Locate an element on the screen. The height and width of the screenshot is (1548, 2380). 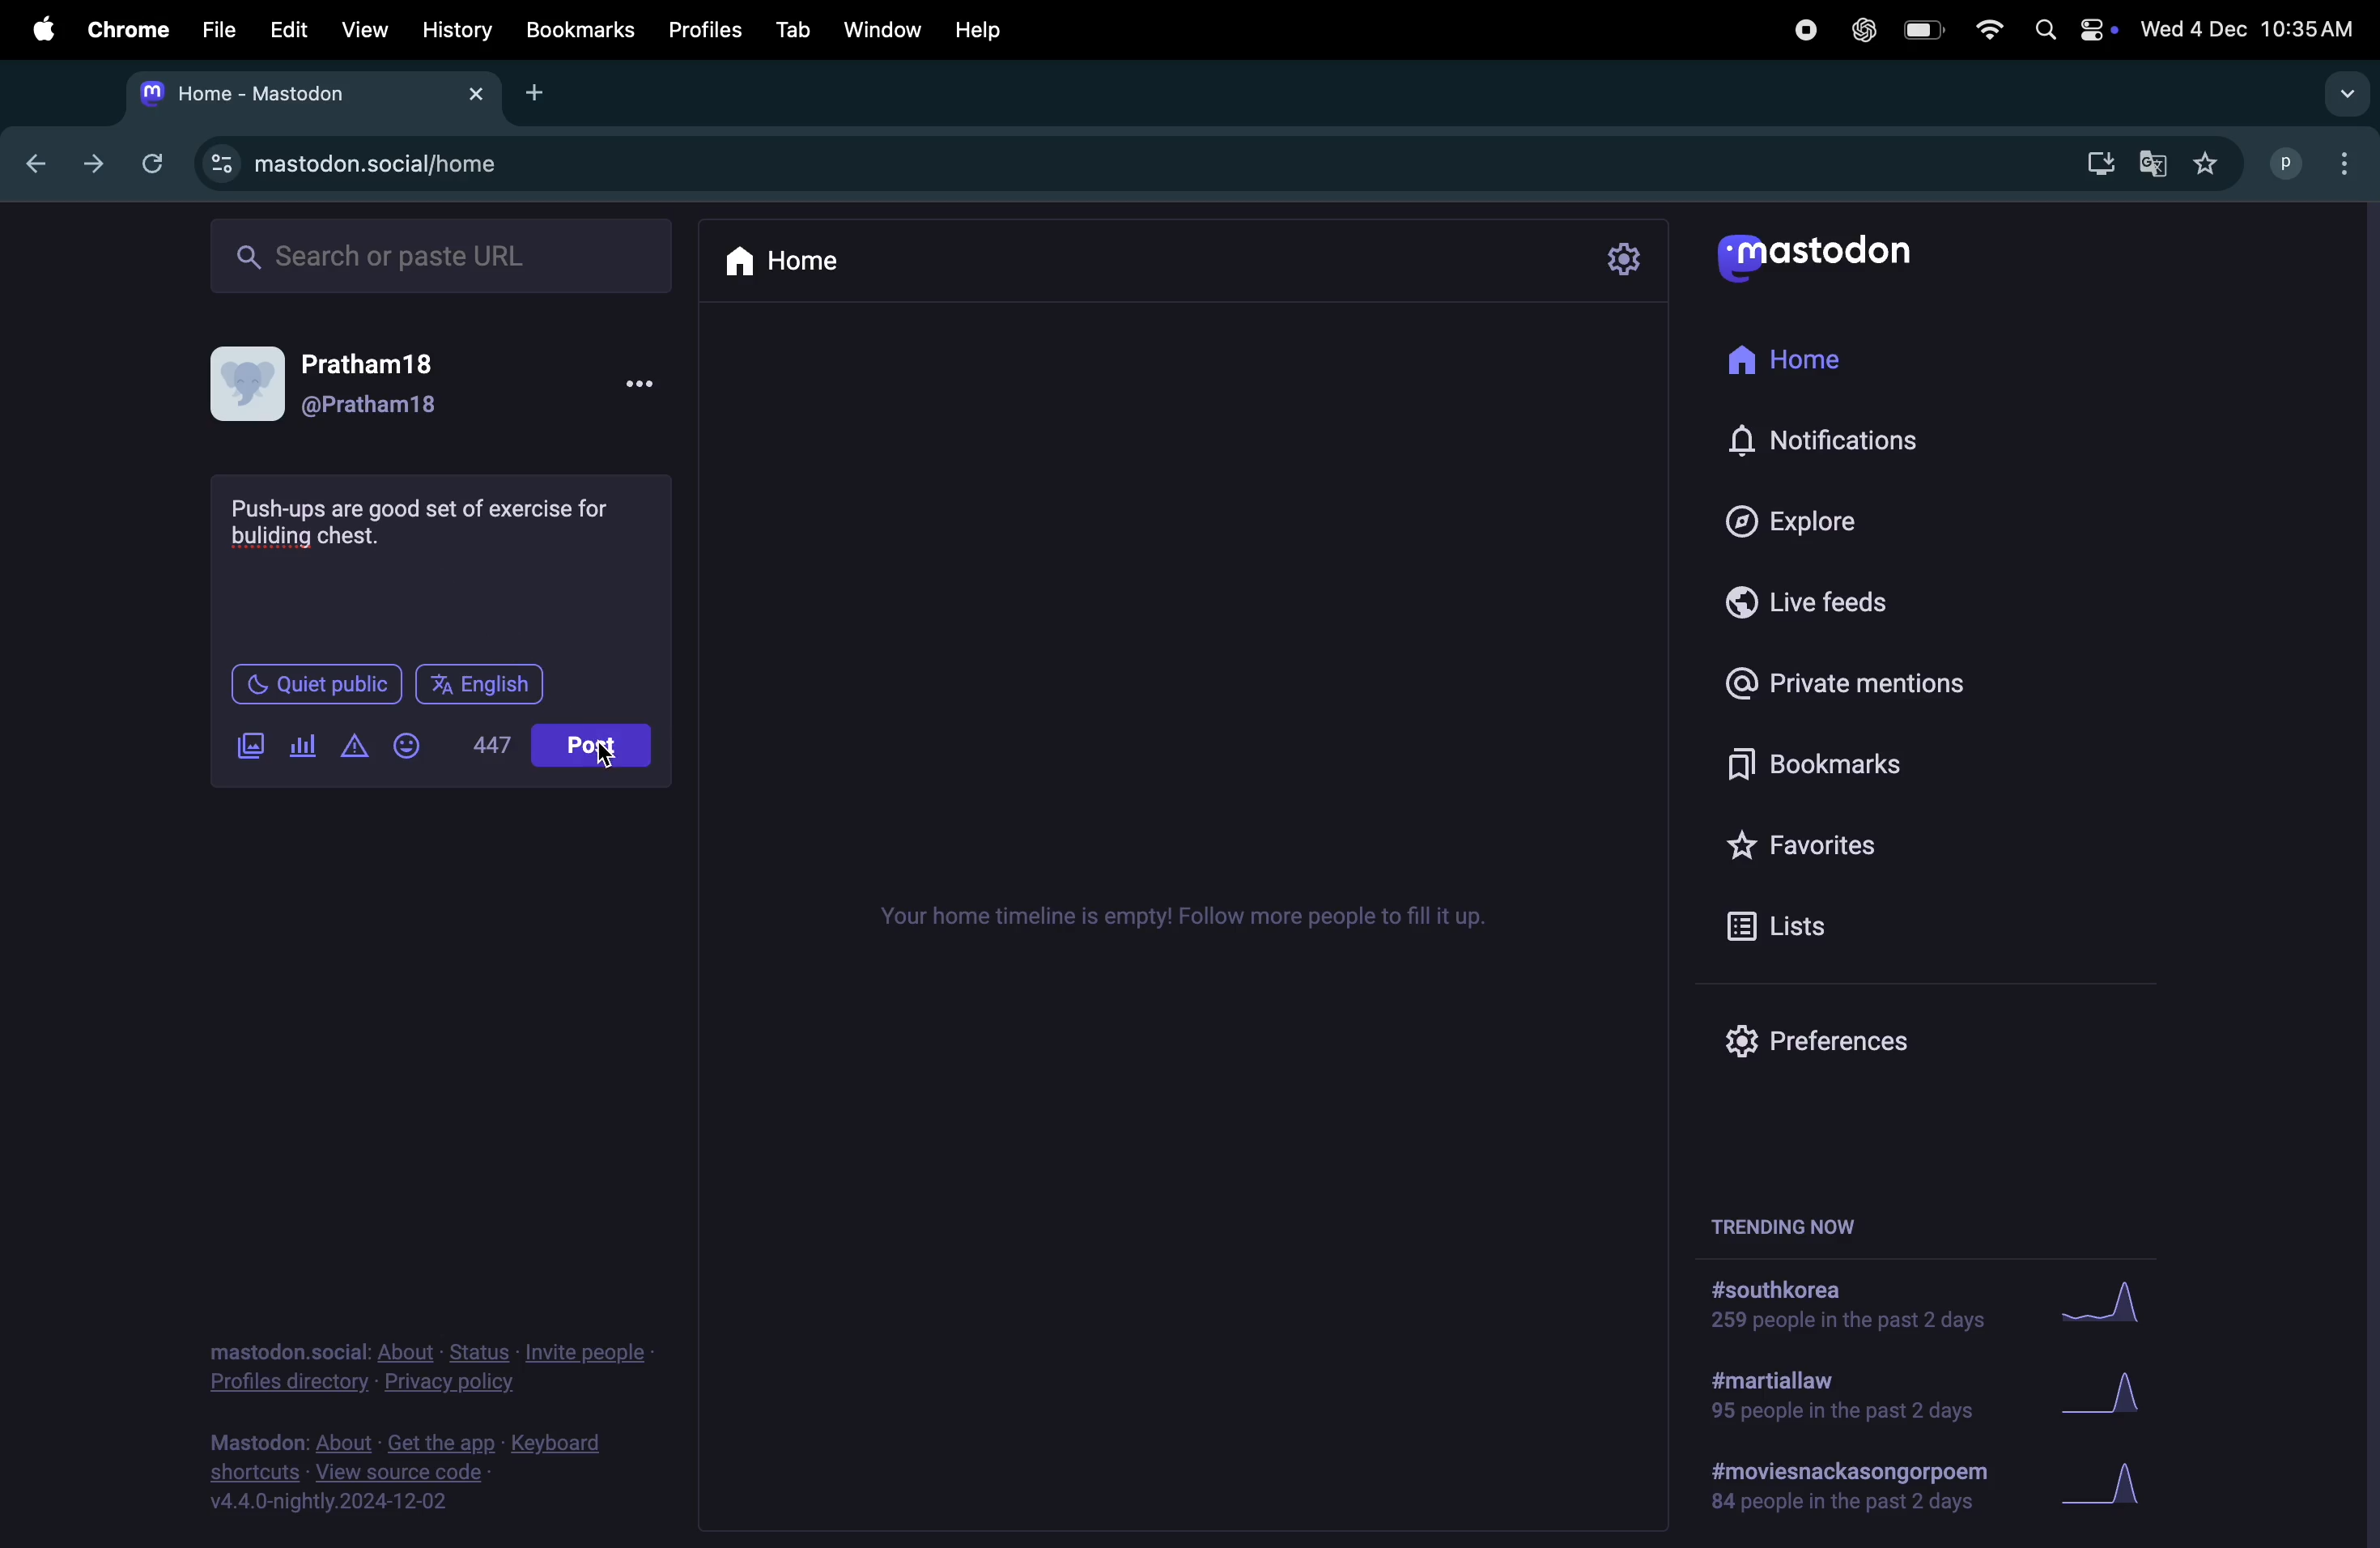
window is located at coordinates (890, 27).